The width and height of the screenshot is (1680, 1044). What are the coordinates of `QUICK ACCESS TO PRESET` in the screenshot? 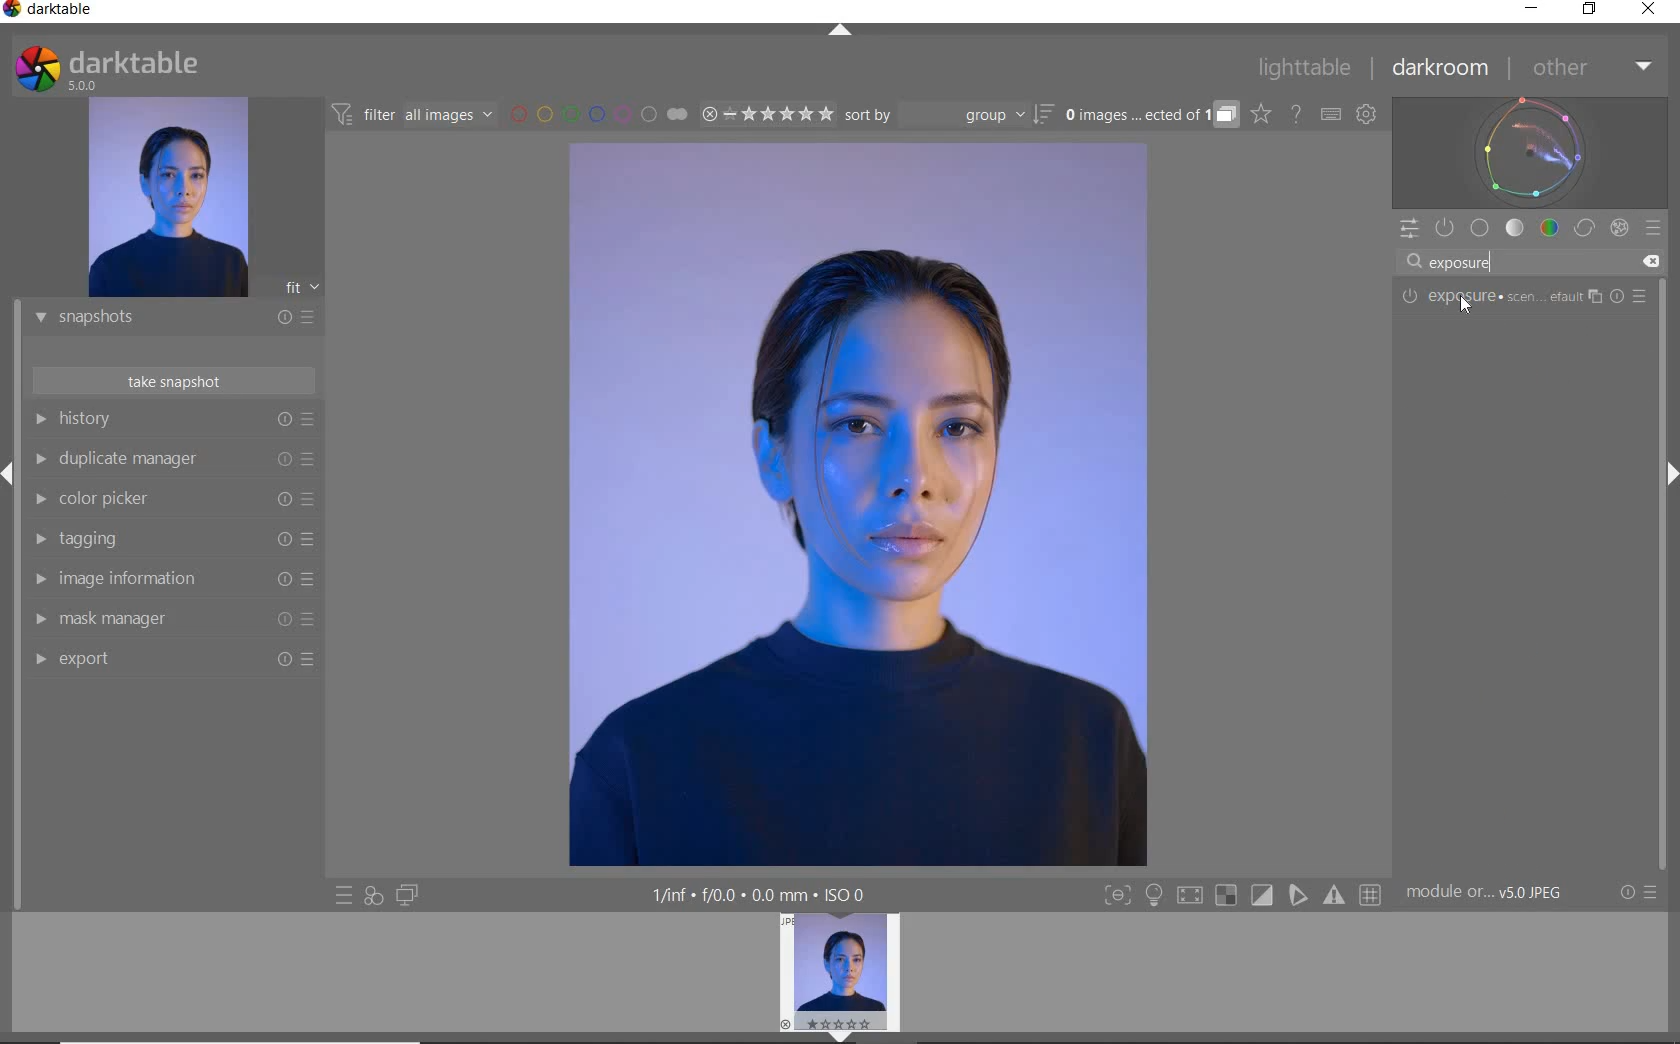 It's located at (345, 897).